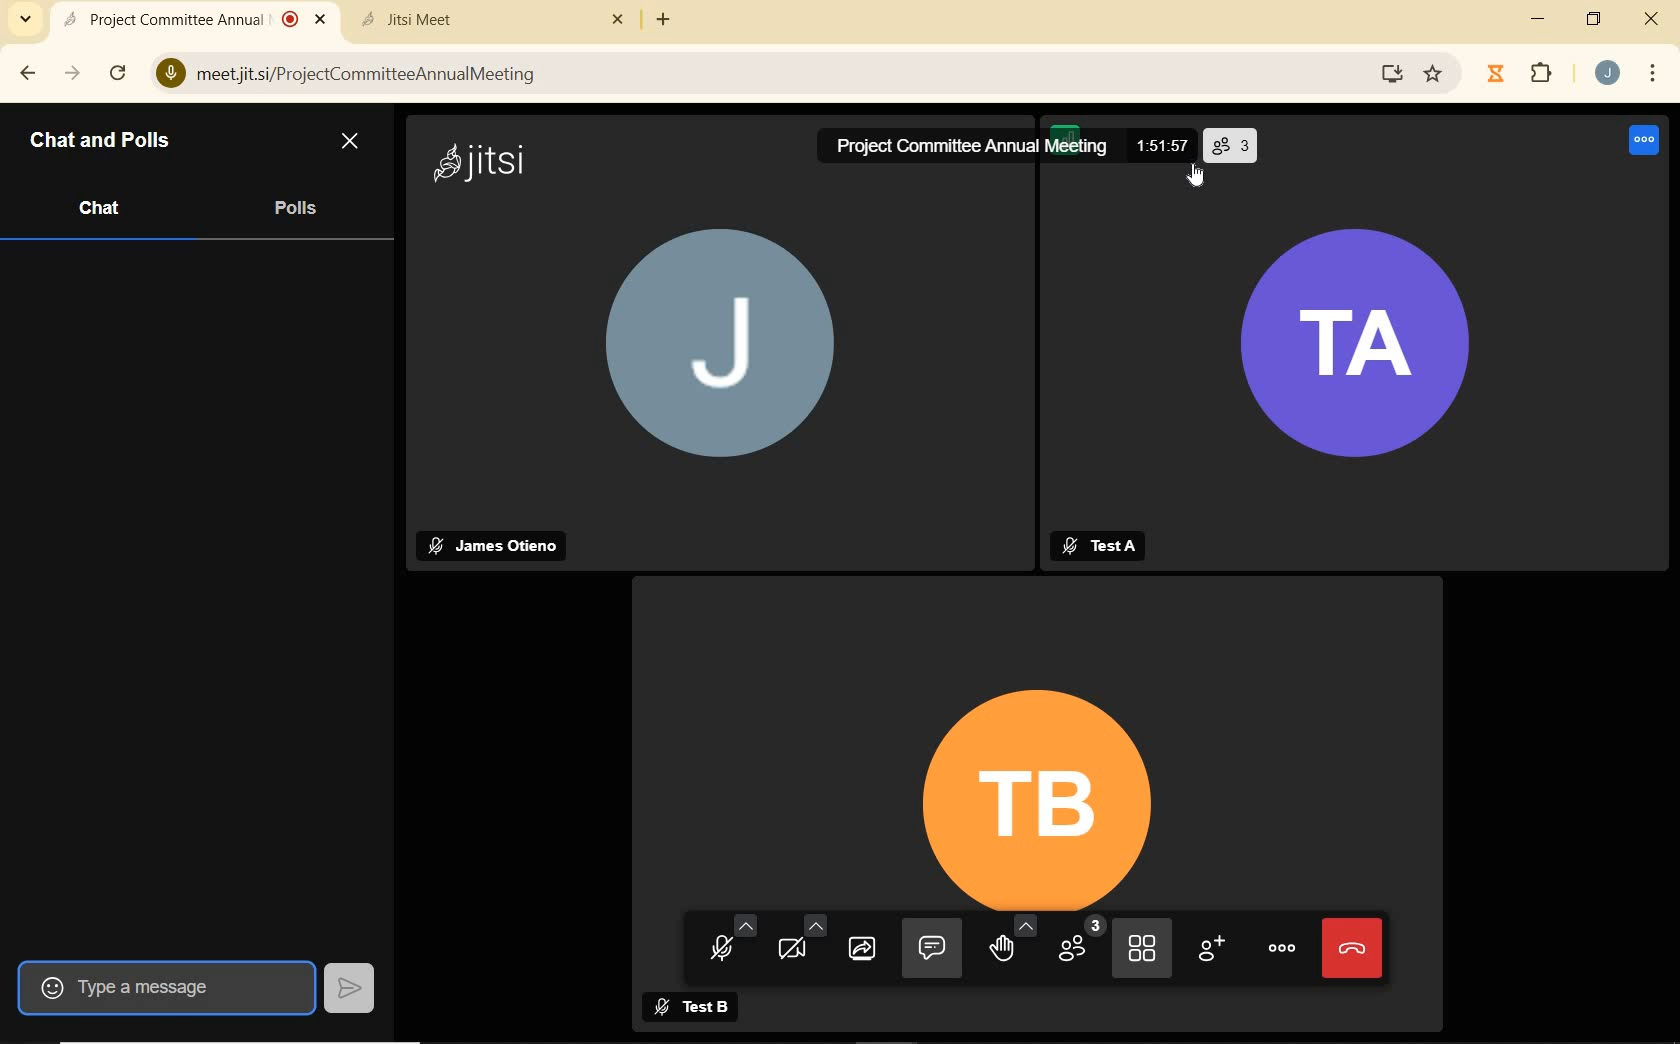 The image size is (1680, 1044). Describe the element at coordinates (1383, 376) in the screenshot. I see `participant's Profile Picture` at that location.